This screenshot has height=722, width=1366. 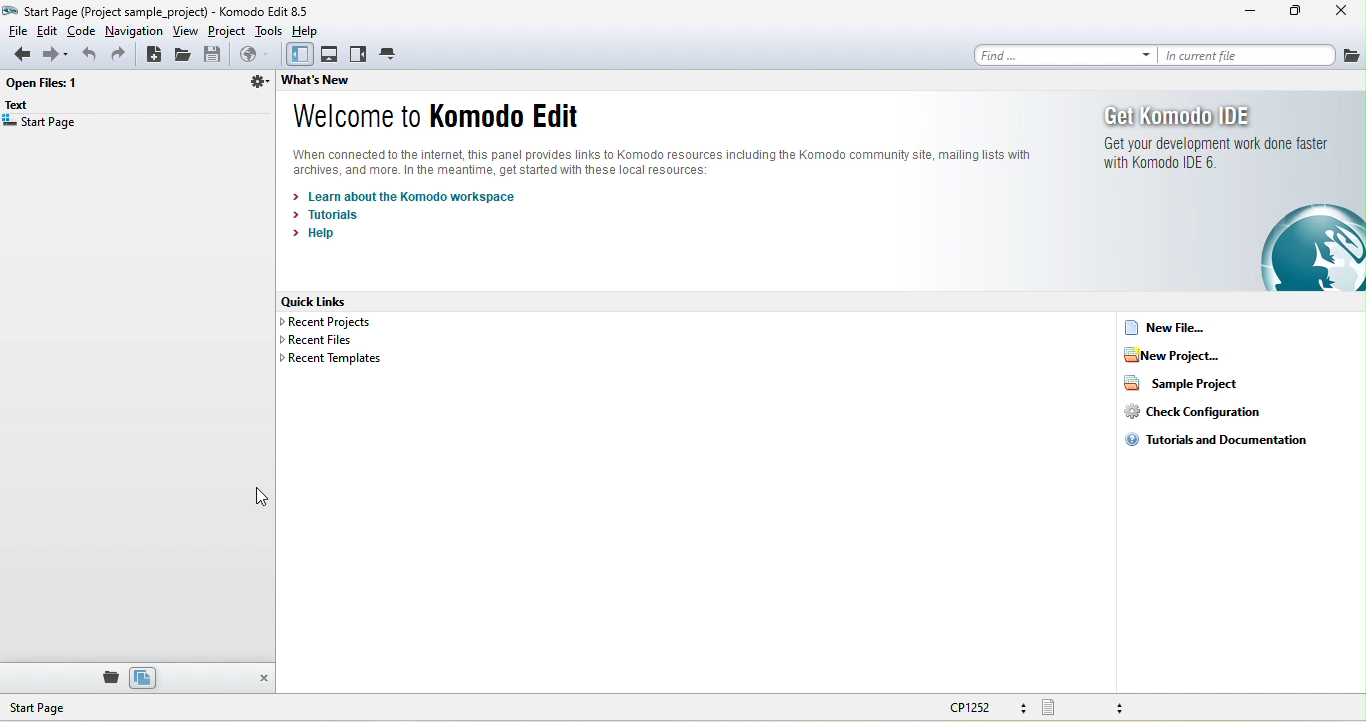 What do you see at coordinates (48, 30) in the screenshot?
I see `edit` at bounding box center [48, 30].